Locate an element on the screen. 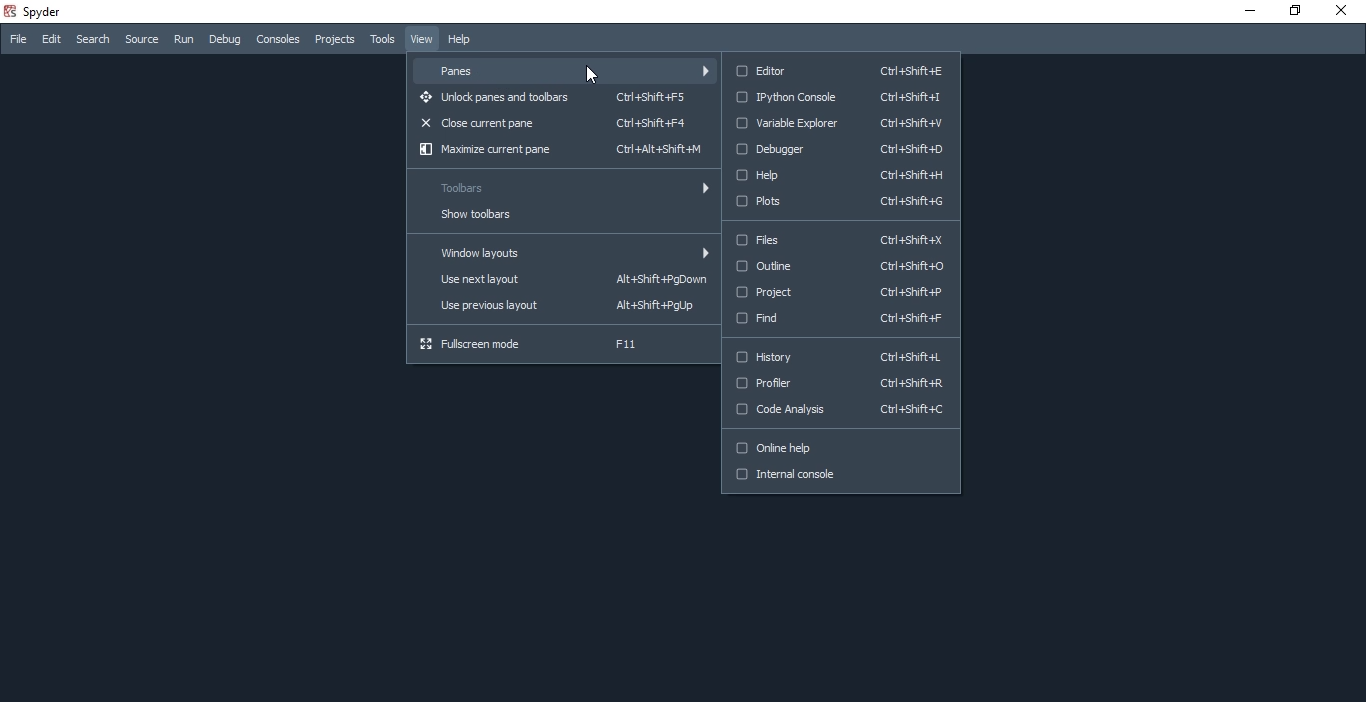 The width and height of the screenshot is (1366, 702). Editor is located at coordinates (842, 68).